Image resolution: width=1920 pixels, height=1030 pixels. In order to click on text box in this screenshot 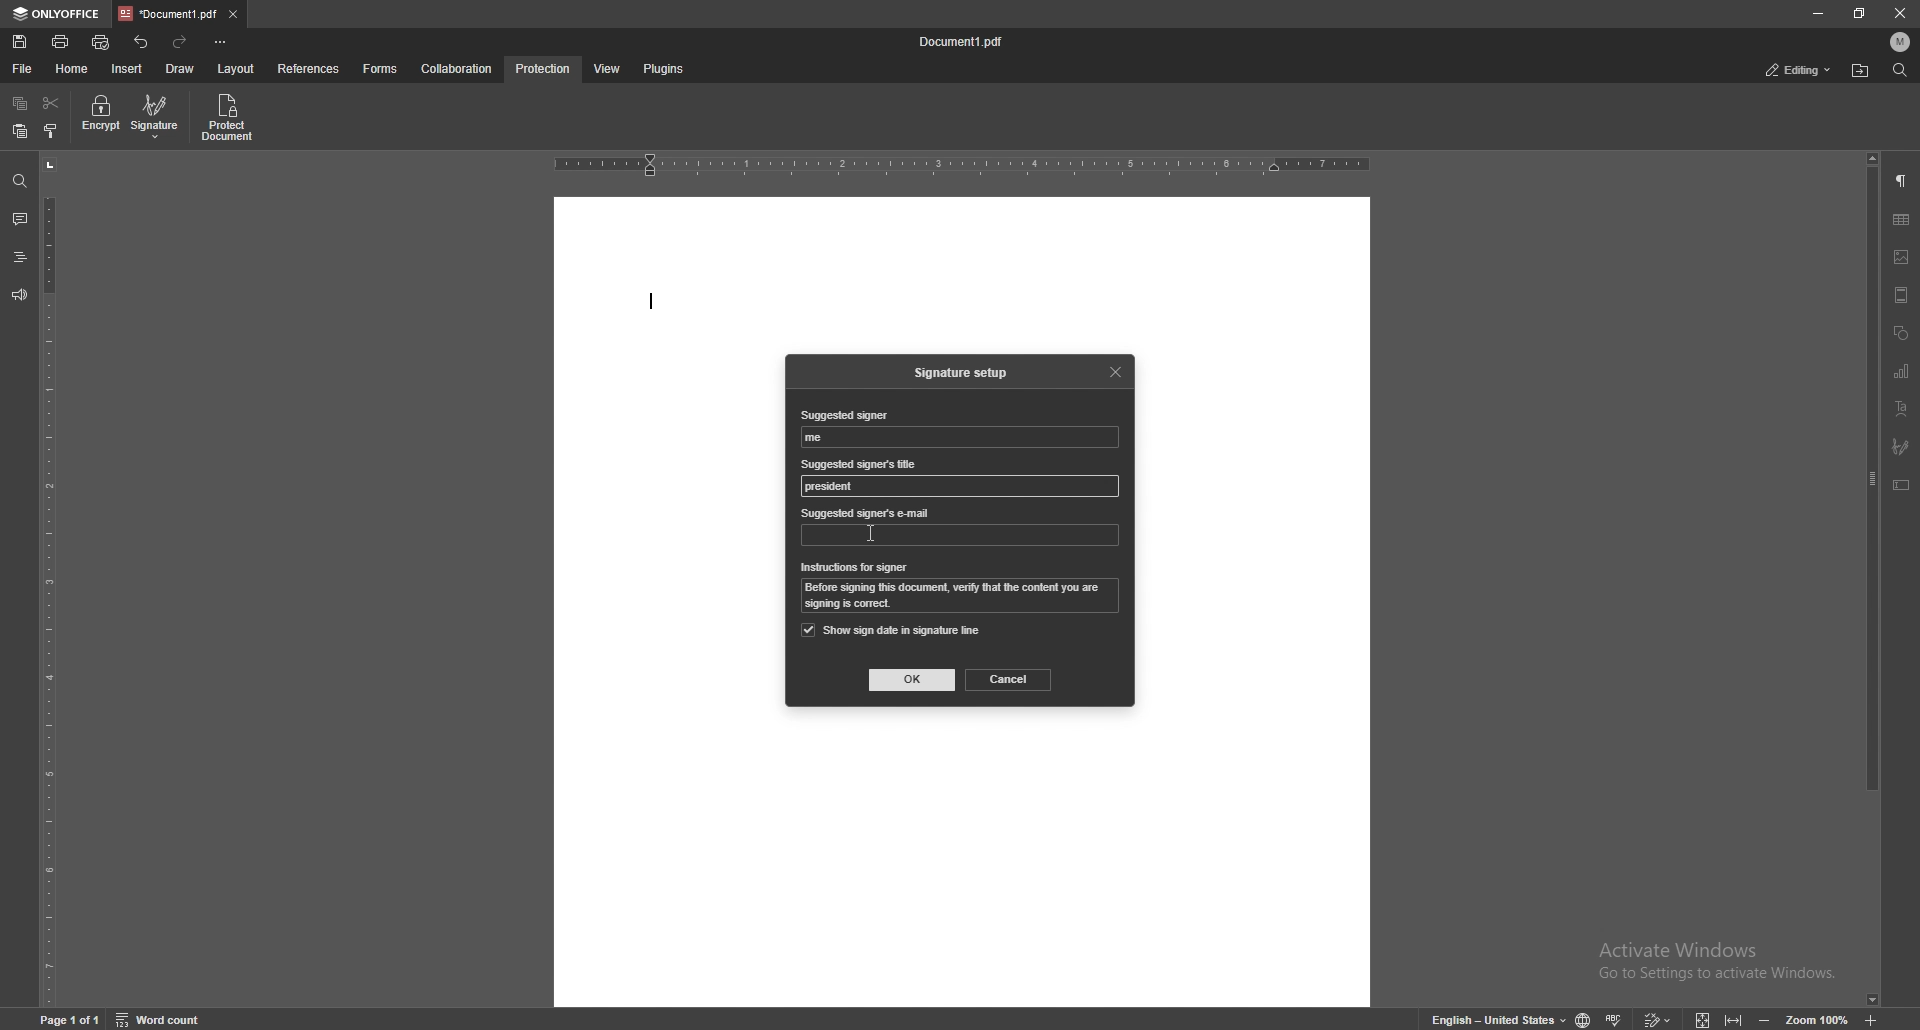, I will do `click(1901, 485)`.